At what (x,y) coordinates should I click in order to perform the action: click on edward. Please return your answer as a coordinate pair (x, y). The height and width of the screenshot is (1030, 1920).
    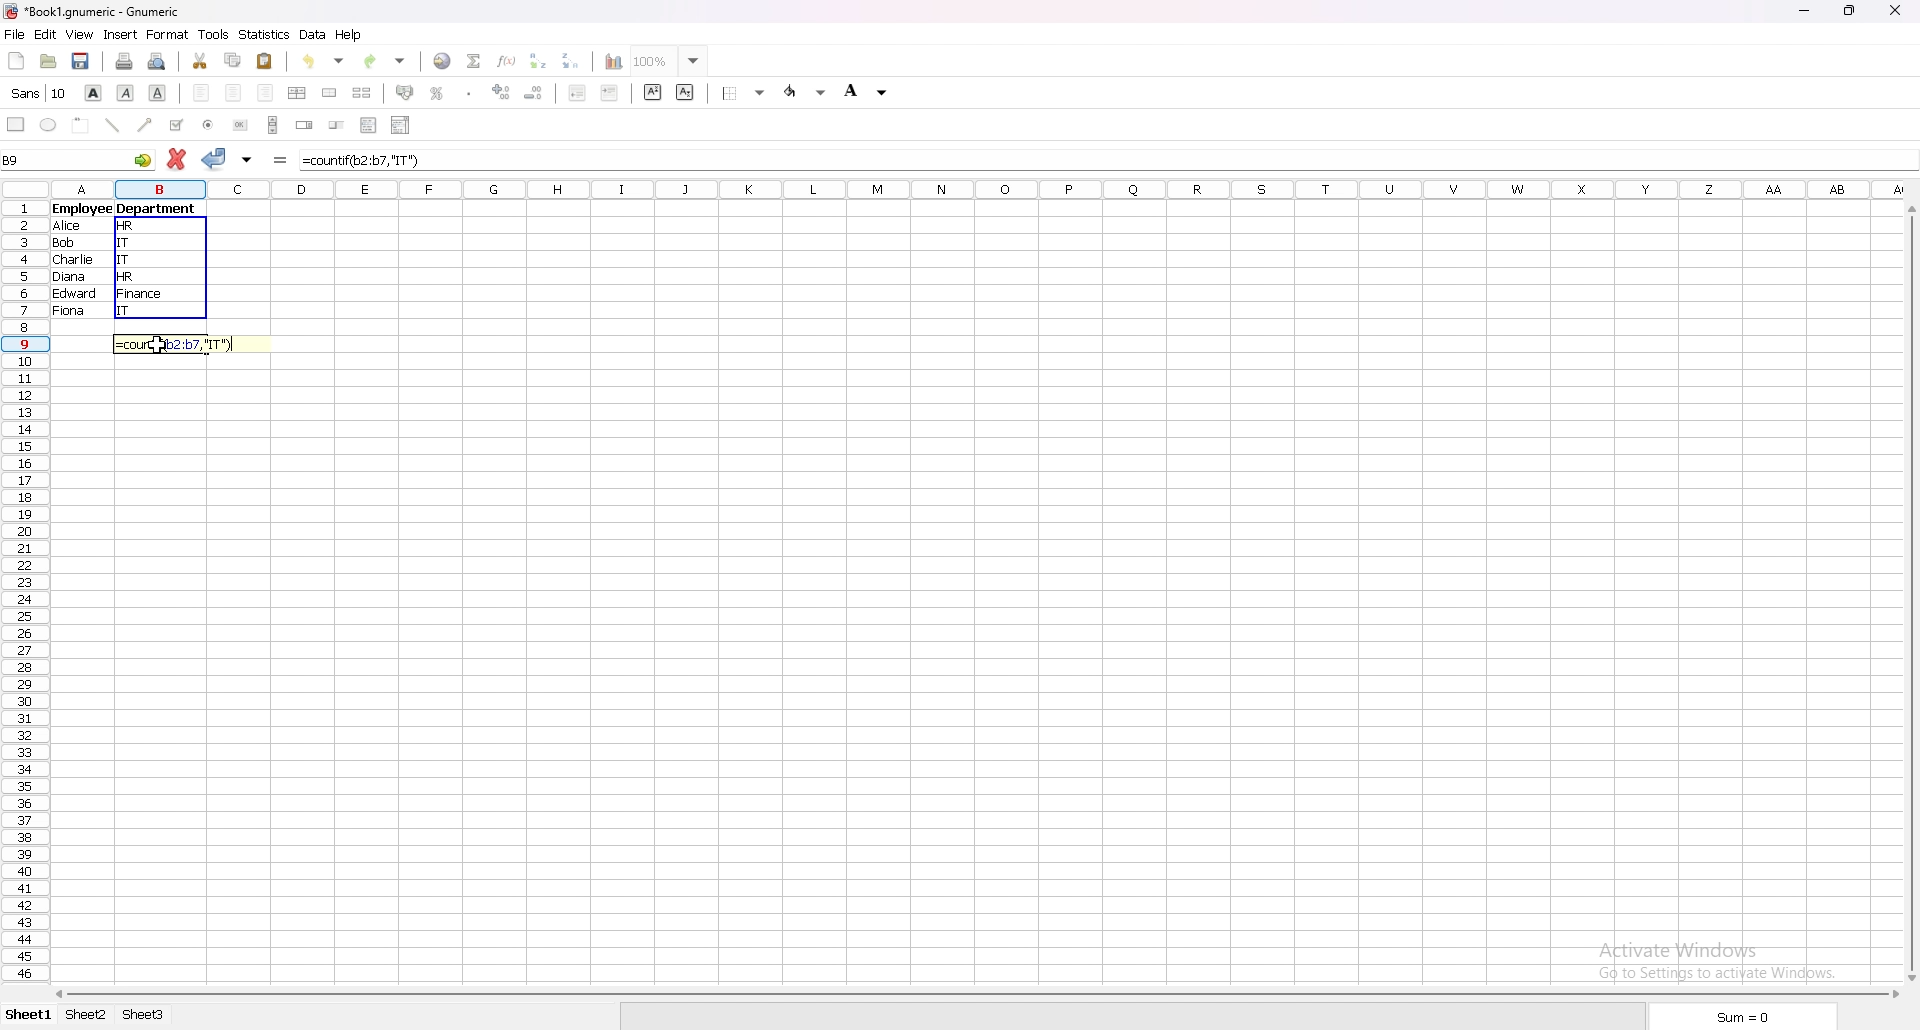
    Looking at the image, I should click on (74, 295).